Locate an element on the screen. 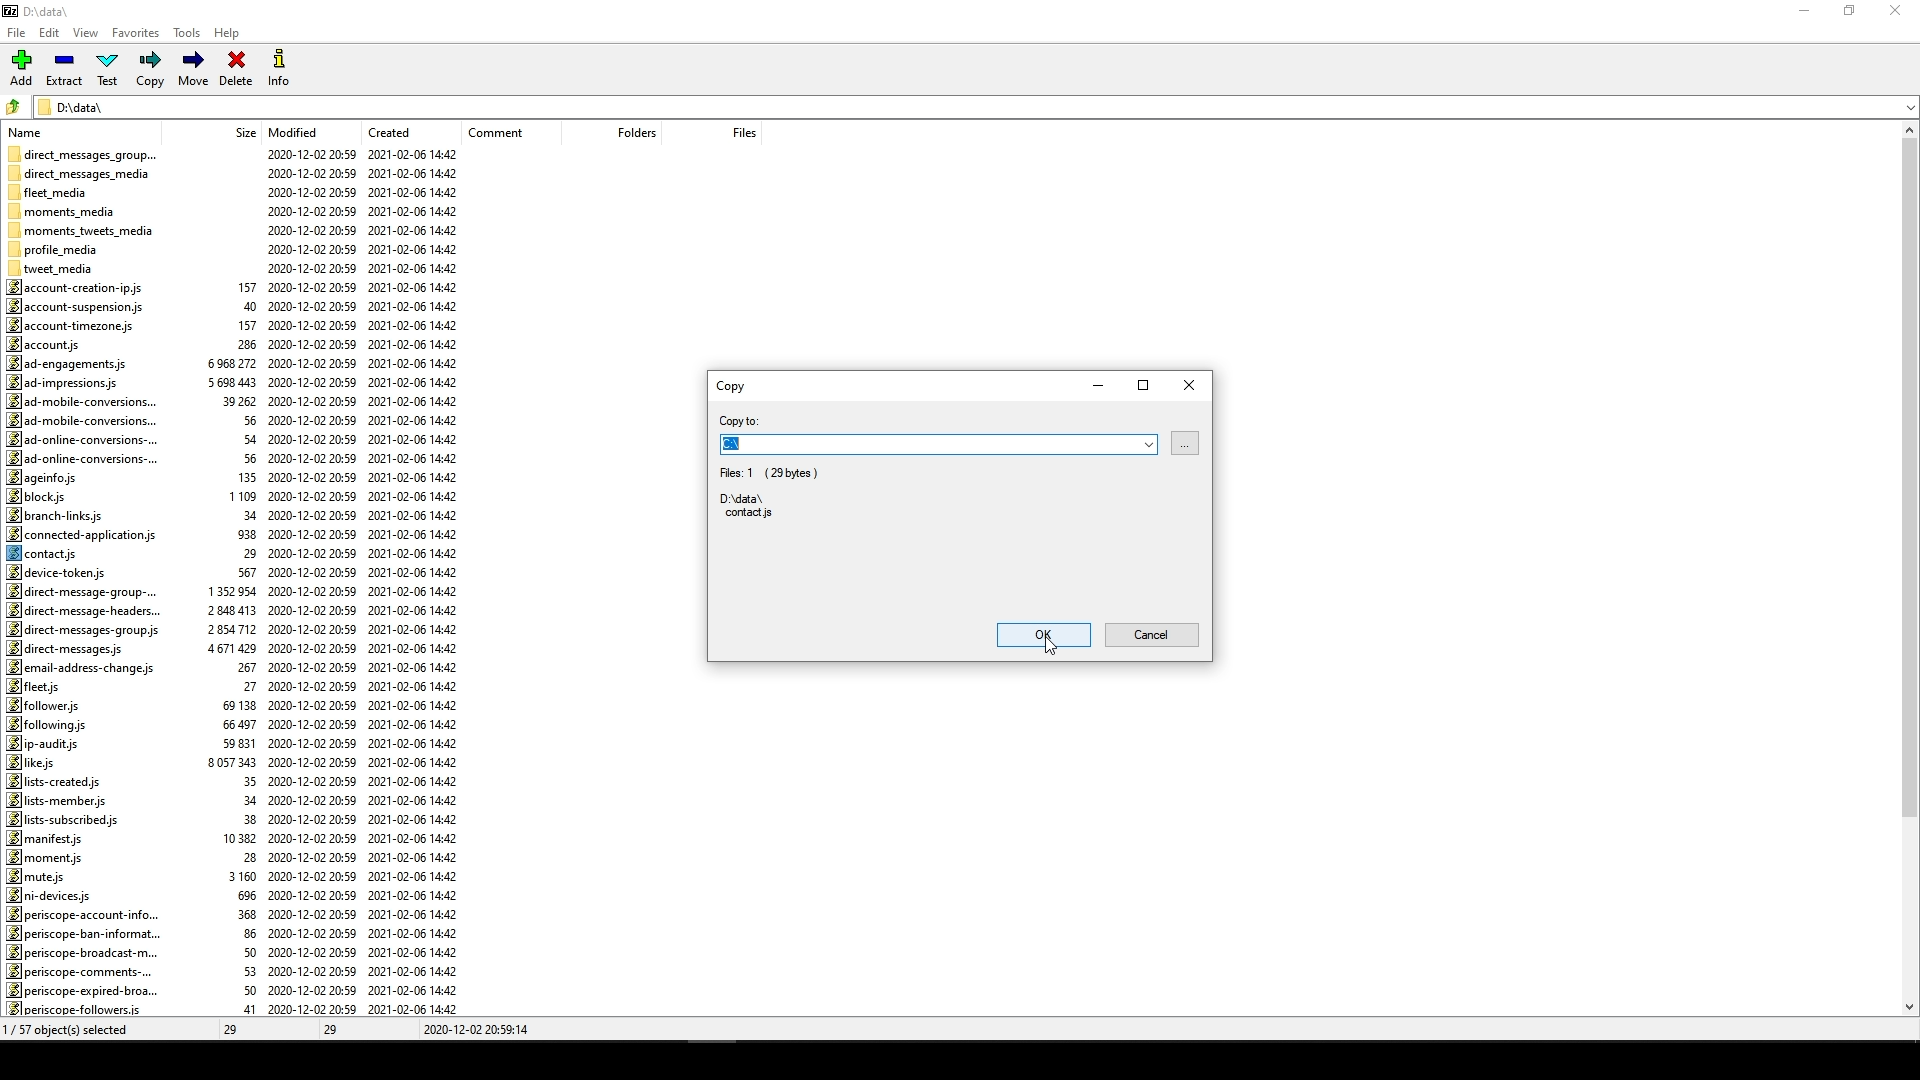  restore down is located at coordinates (1855, 12).